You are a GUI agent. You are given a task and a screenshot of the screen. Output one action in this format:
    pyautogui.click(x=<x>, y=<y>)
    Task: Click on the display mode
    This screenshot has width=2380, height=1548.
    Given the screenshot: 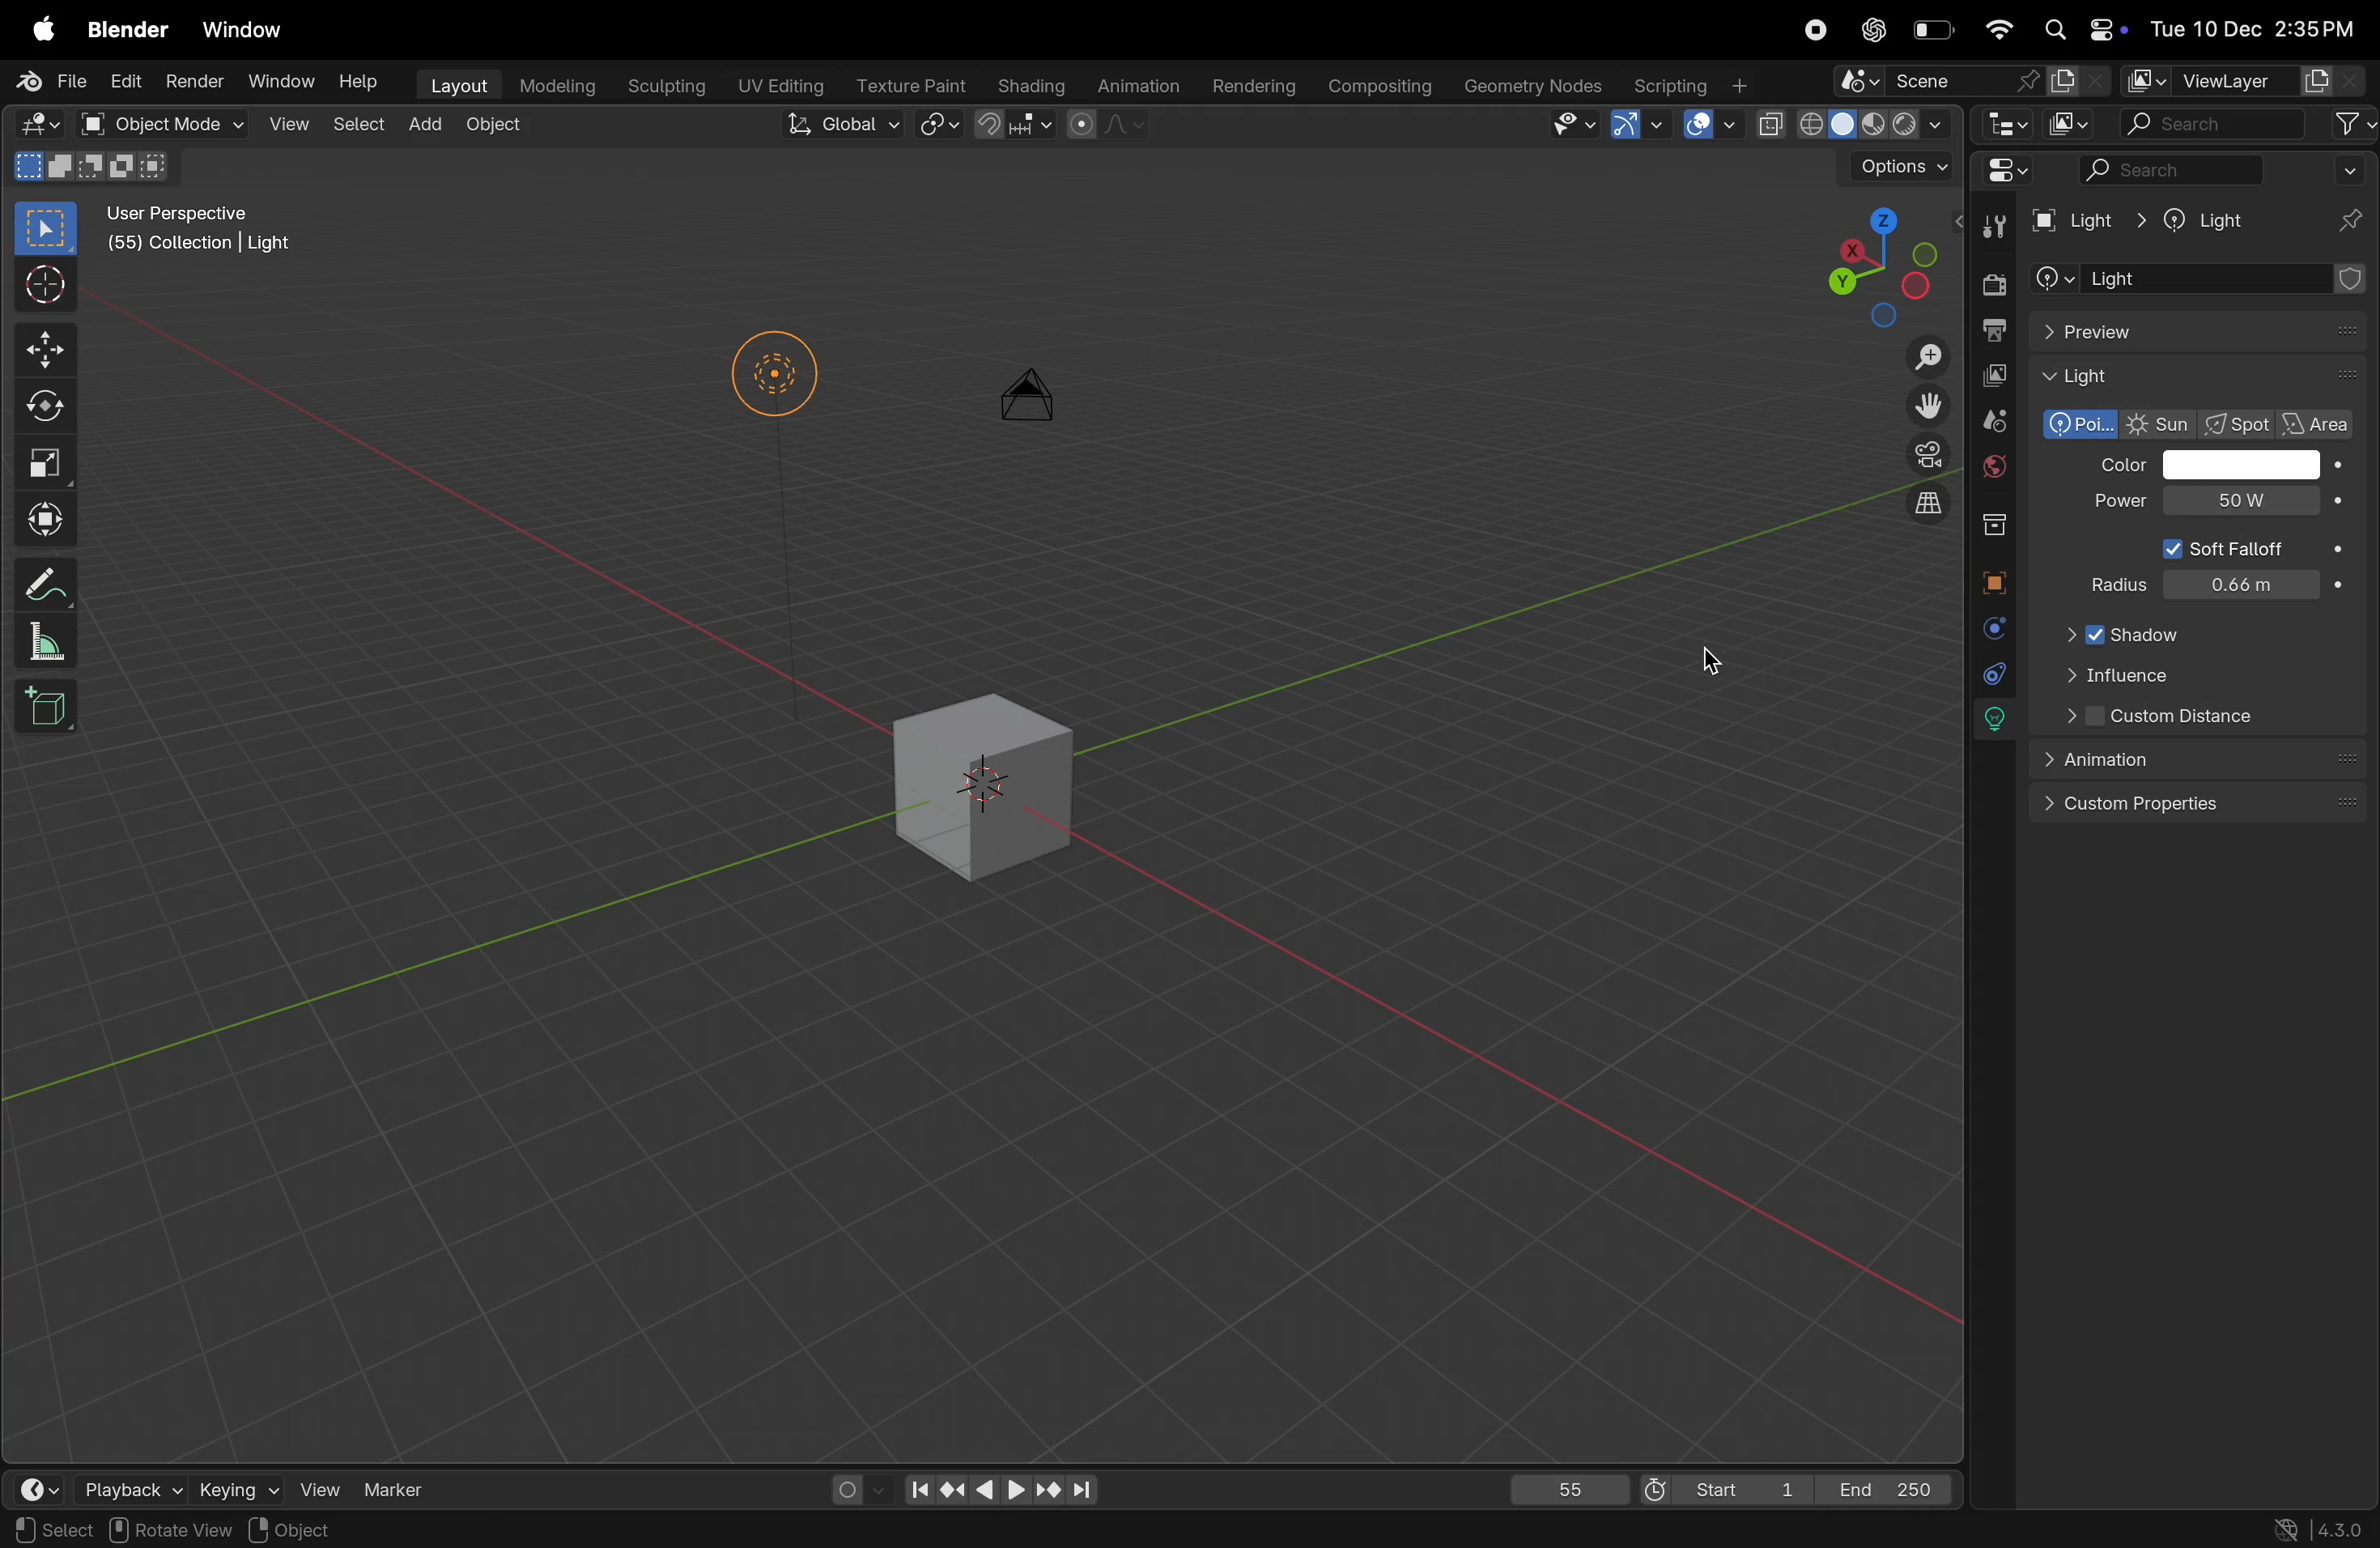 What is the action you would take?
    pyautogui.click(x=2071, y=125)
    